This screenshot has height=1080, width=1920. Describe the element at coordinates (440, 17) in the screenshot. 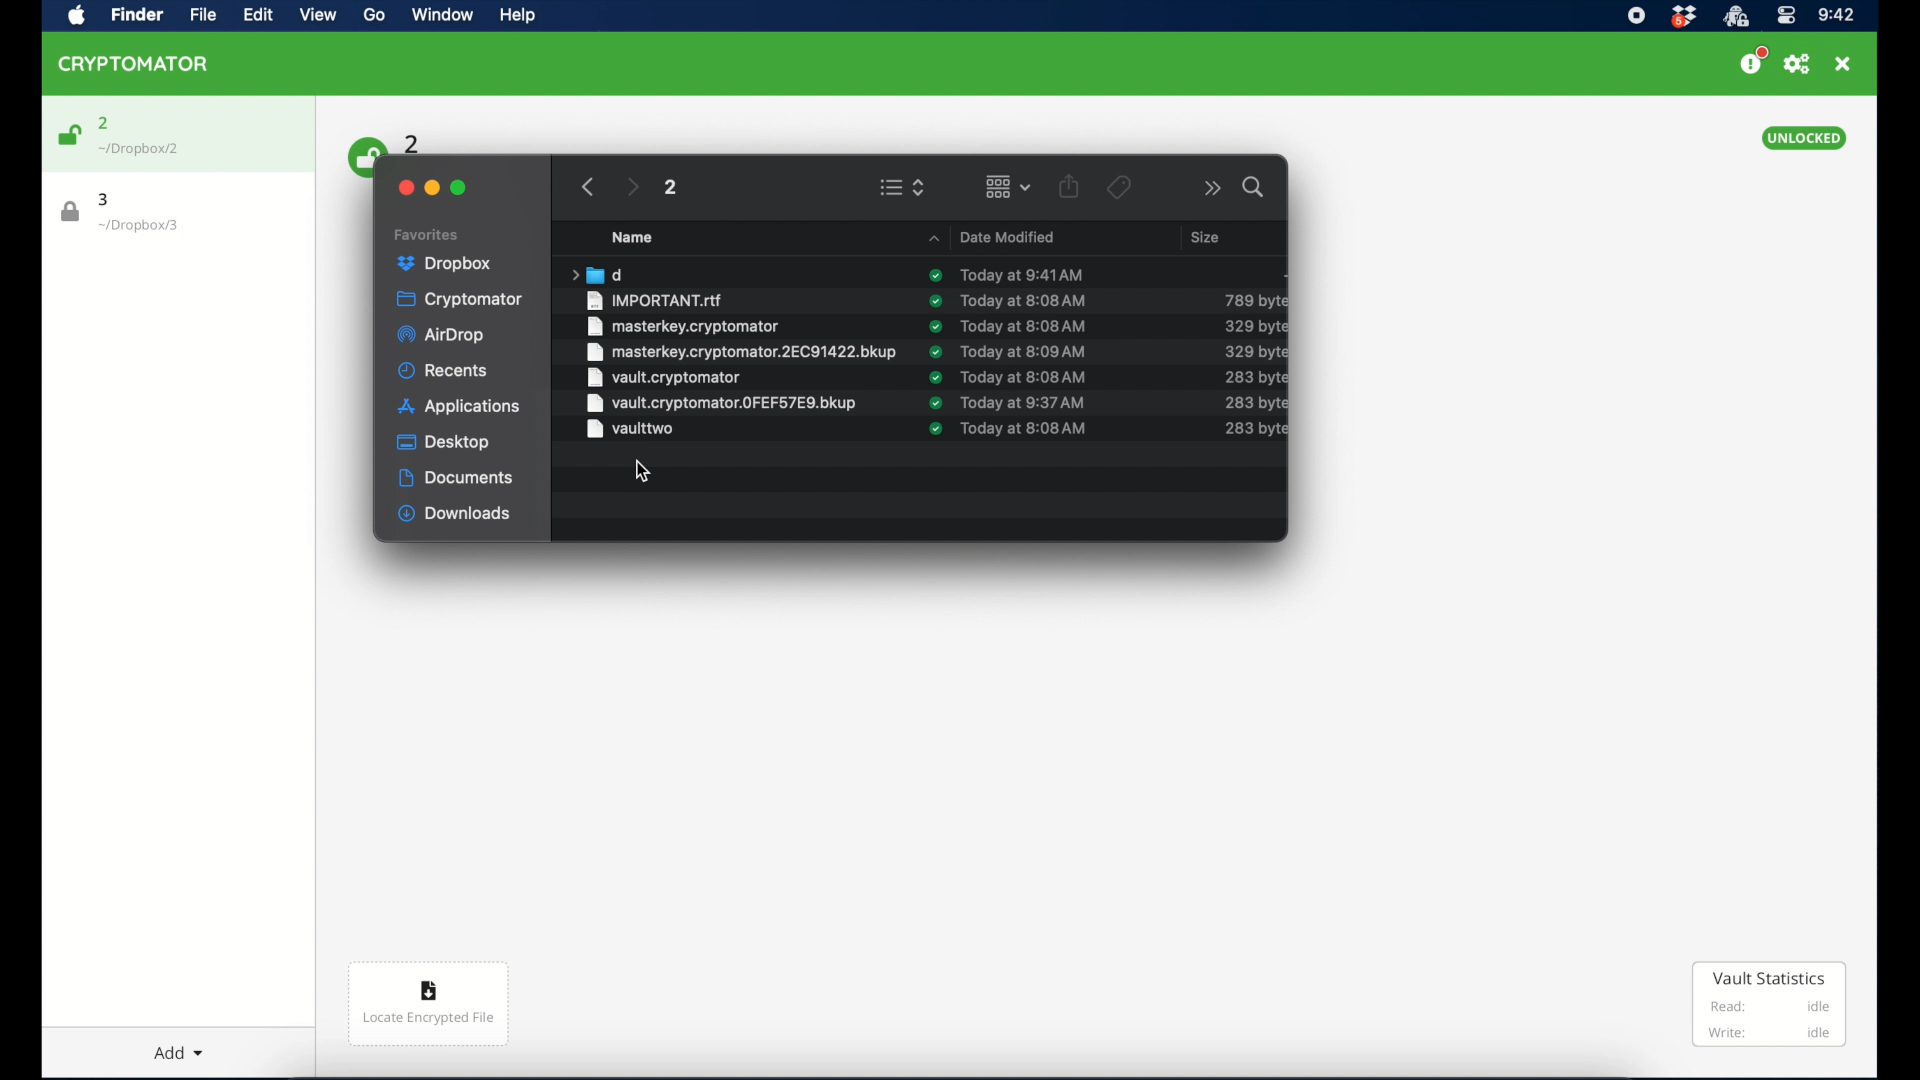

I see `window` at that location.